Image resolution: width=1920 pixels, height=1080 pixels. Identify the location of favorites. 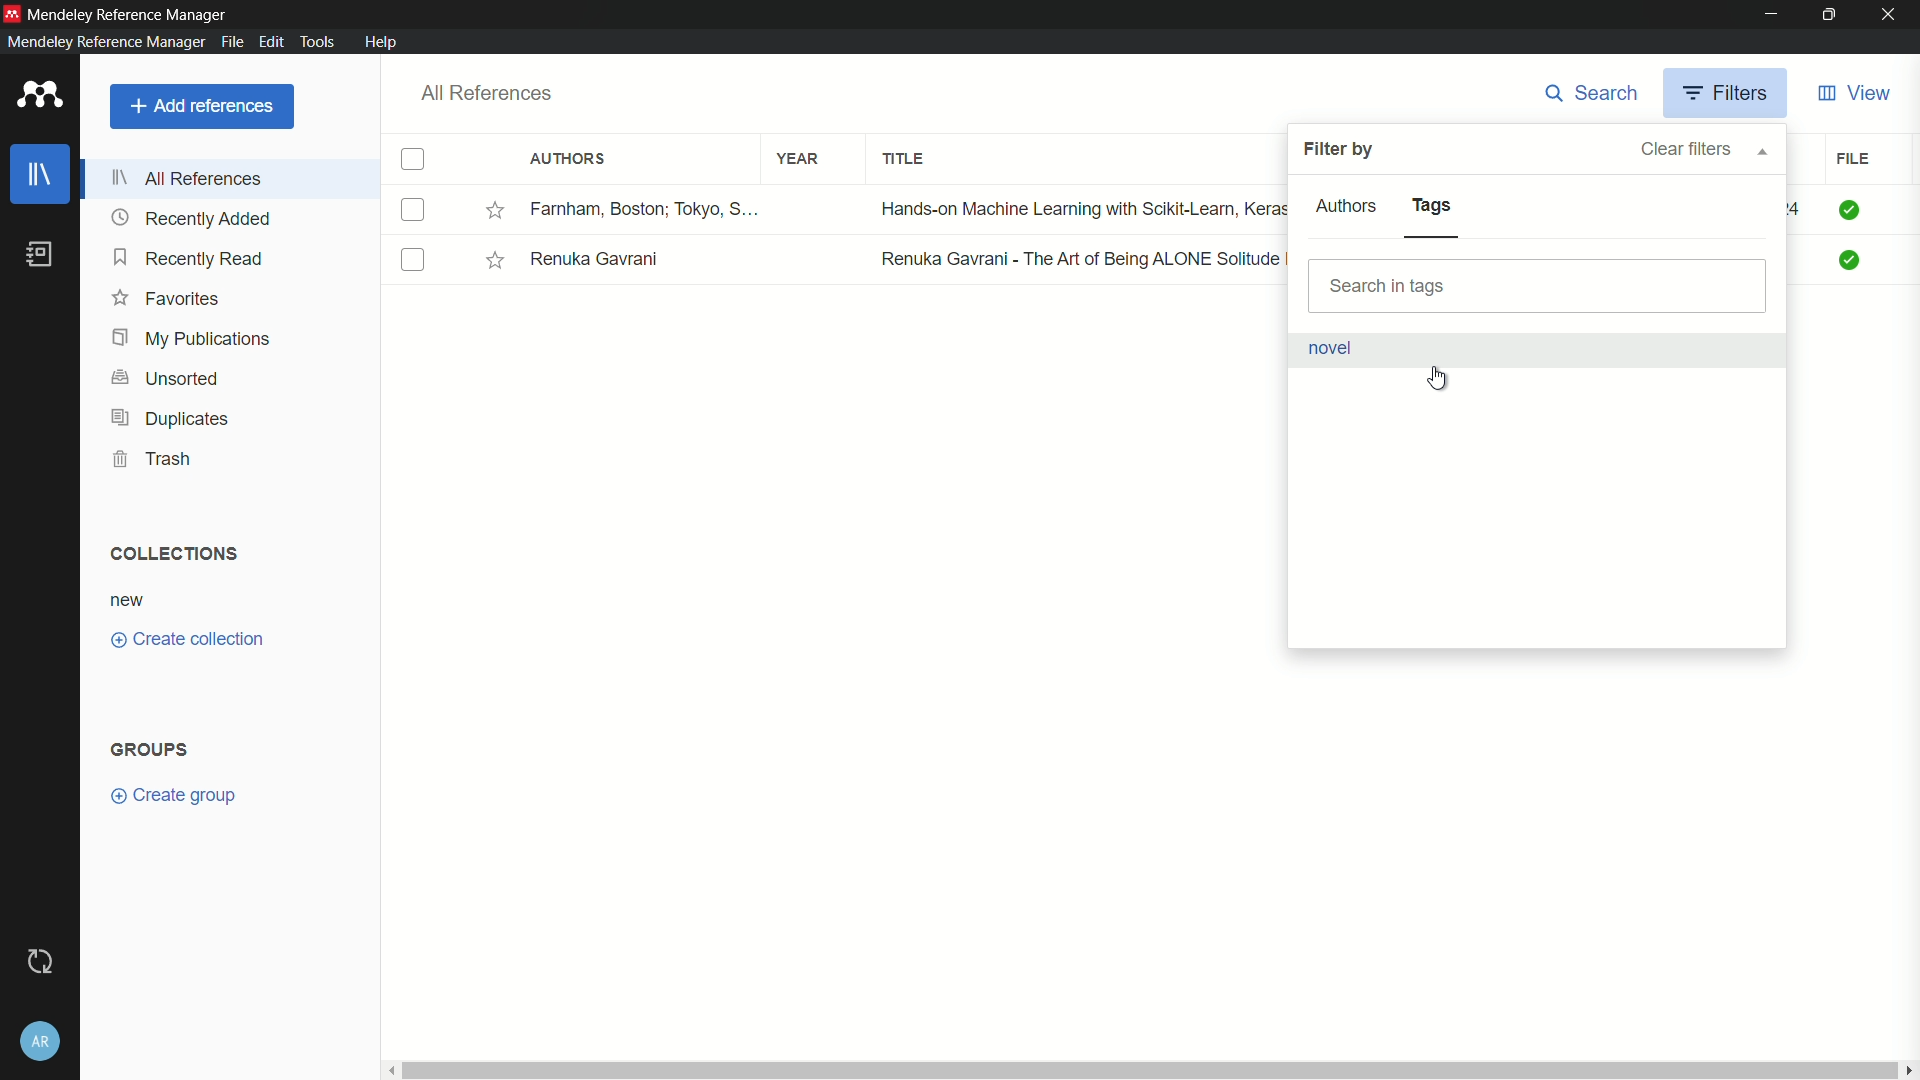
(167, 299).